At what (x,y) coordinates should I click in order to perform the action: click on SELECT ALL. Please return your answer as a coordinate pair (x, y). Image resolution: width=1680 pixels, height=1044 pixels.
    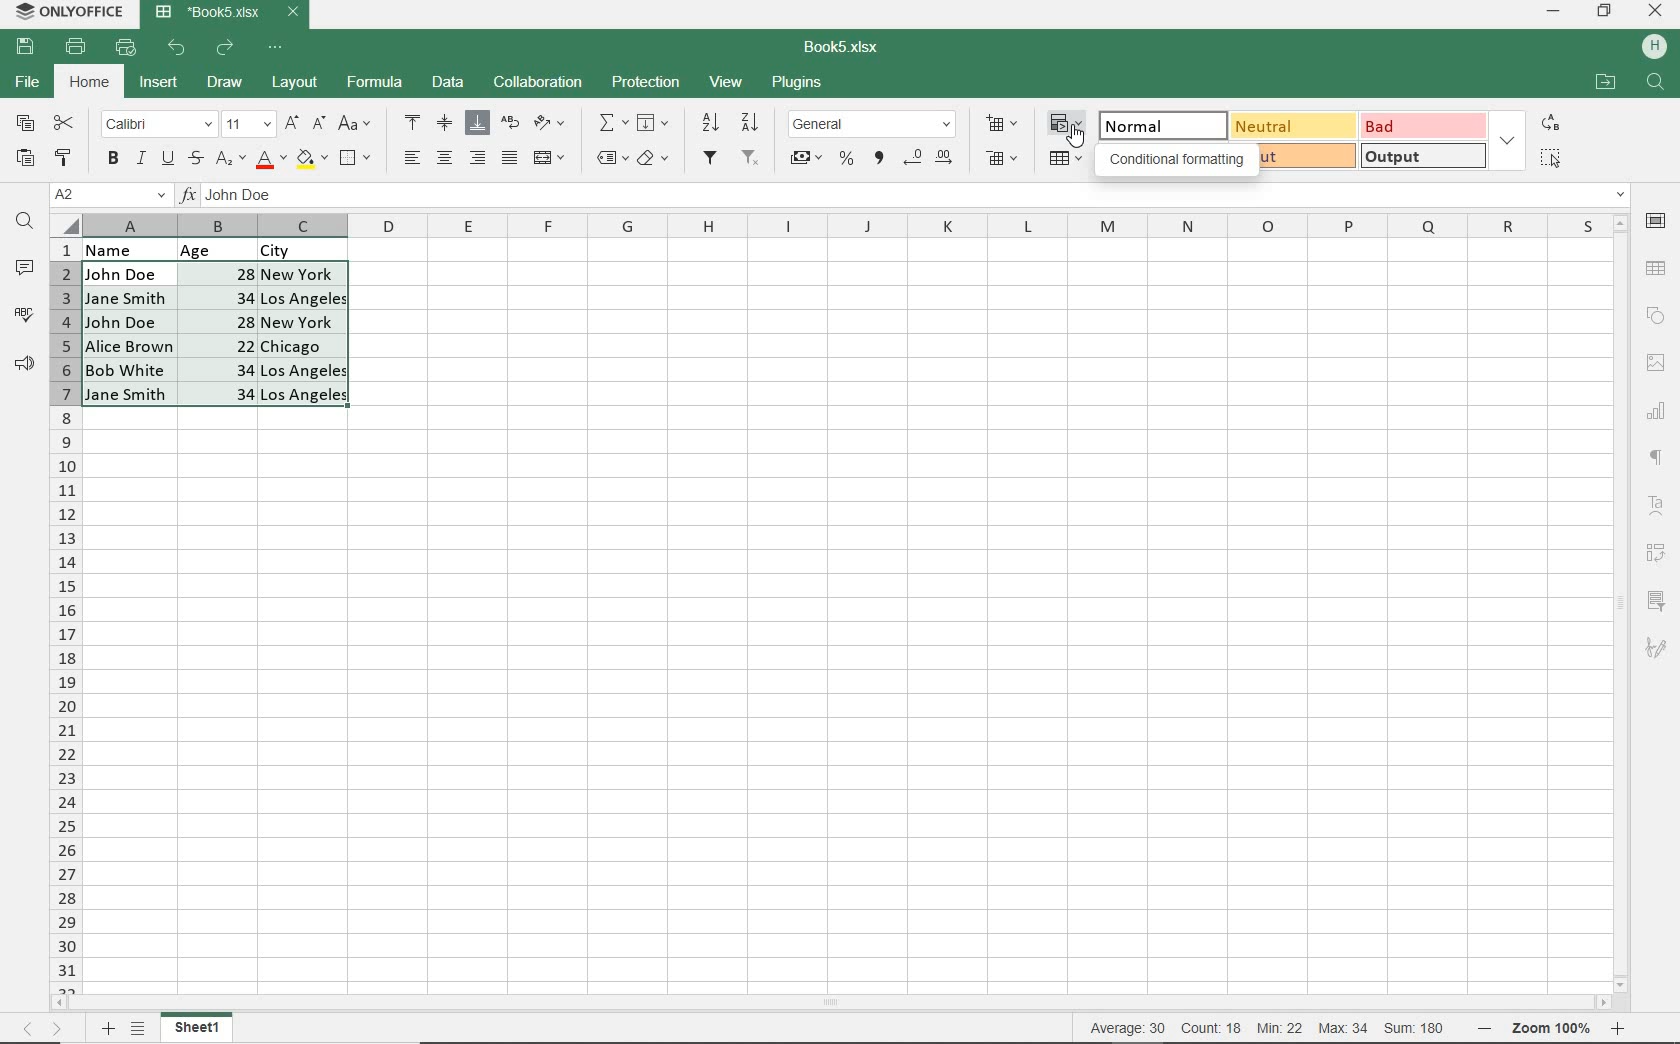
    Looking at the image, I should click on (1550, 157).